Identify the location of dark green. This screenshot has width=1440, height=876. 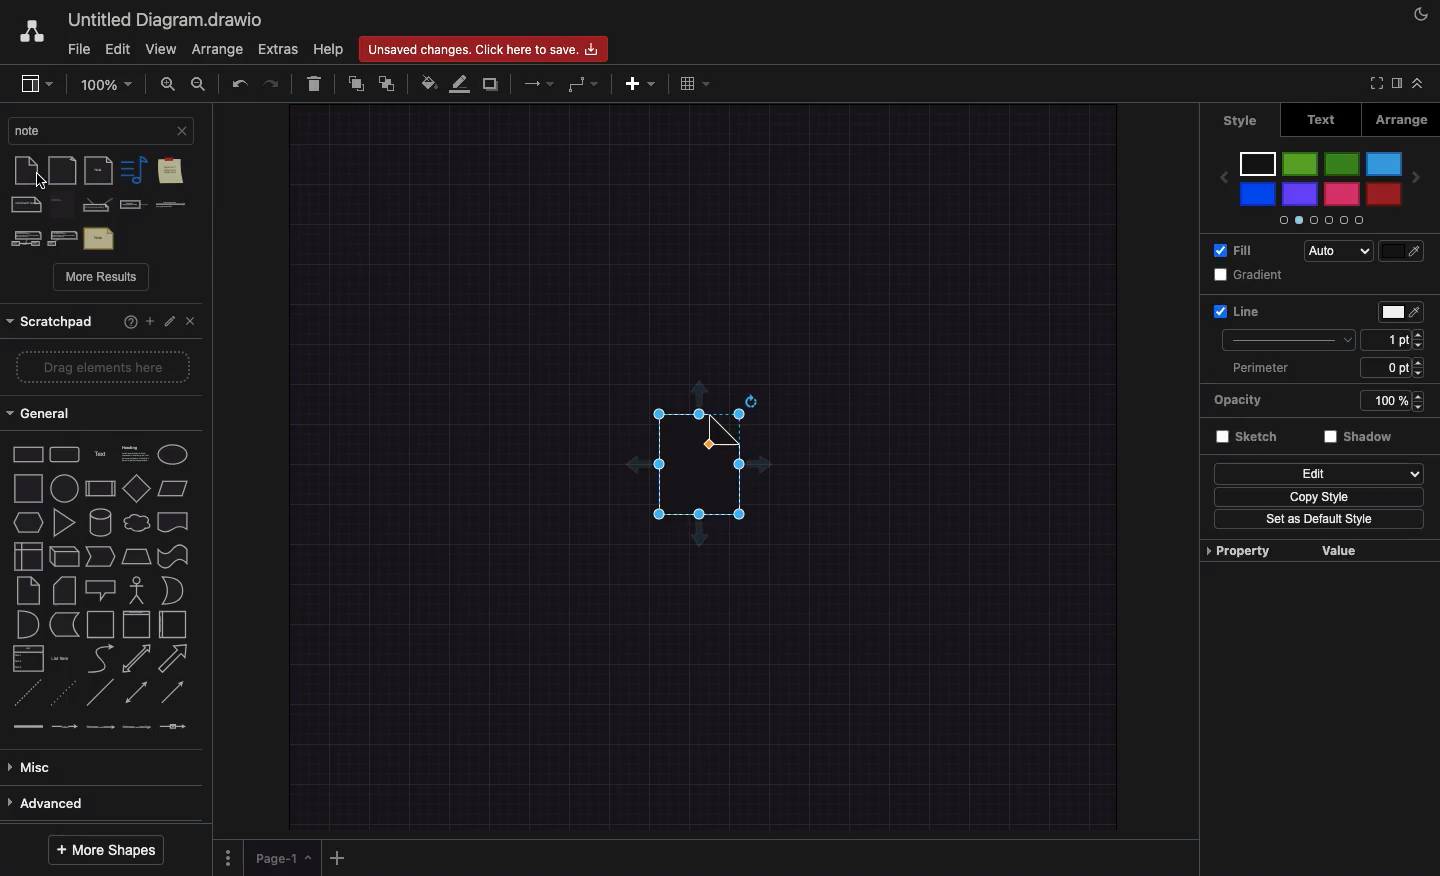
(1342, 164).